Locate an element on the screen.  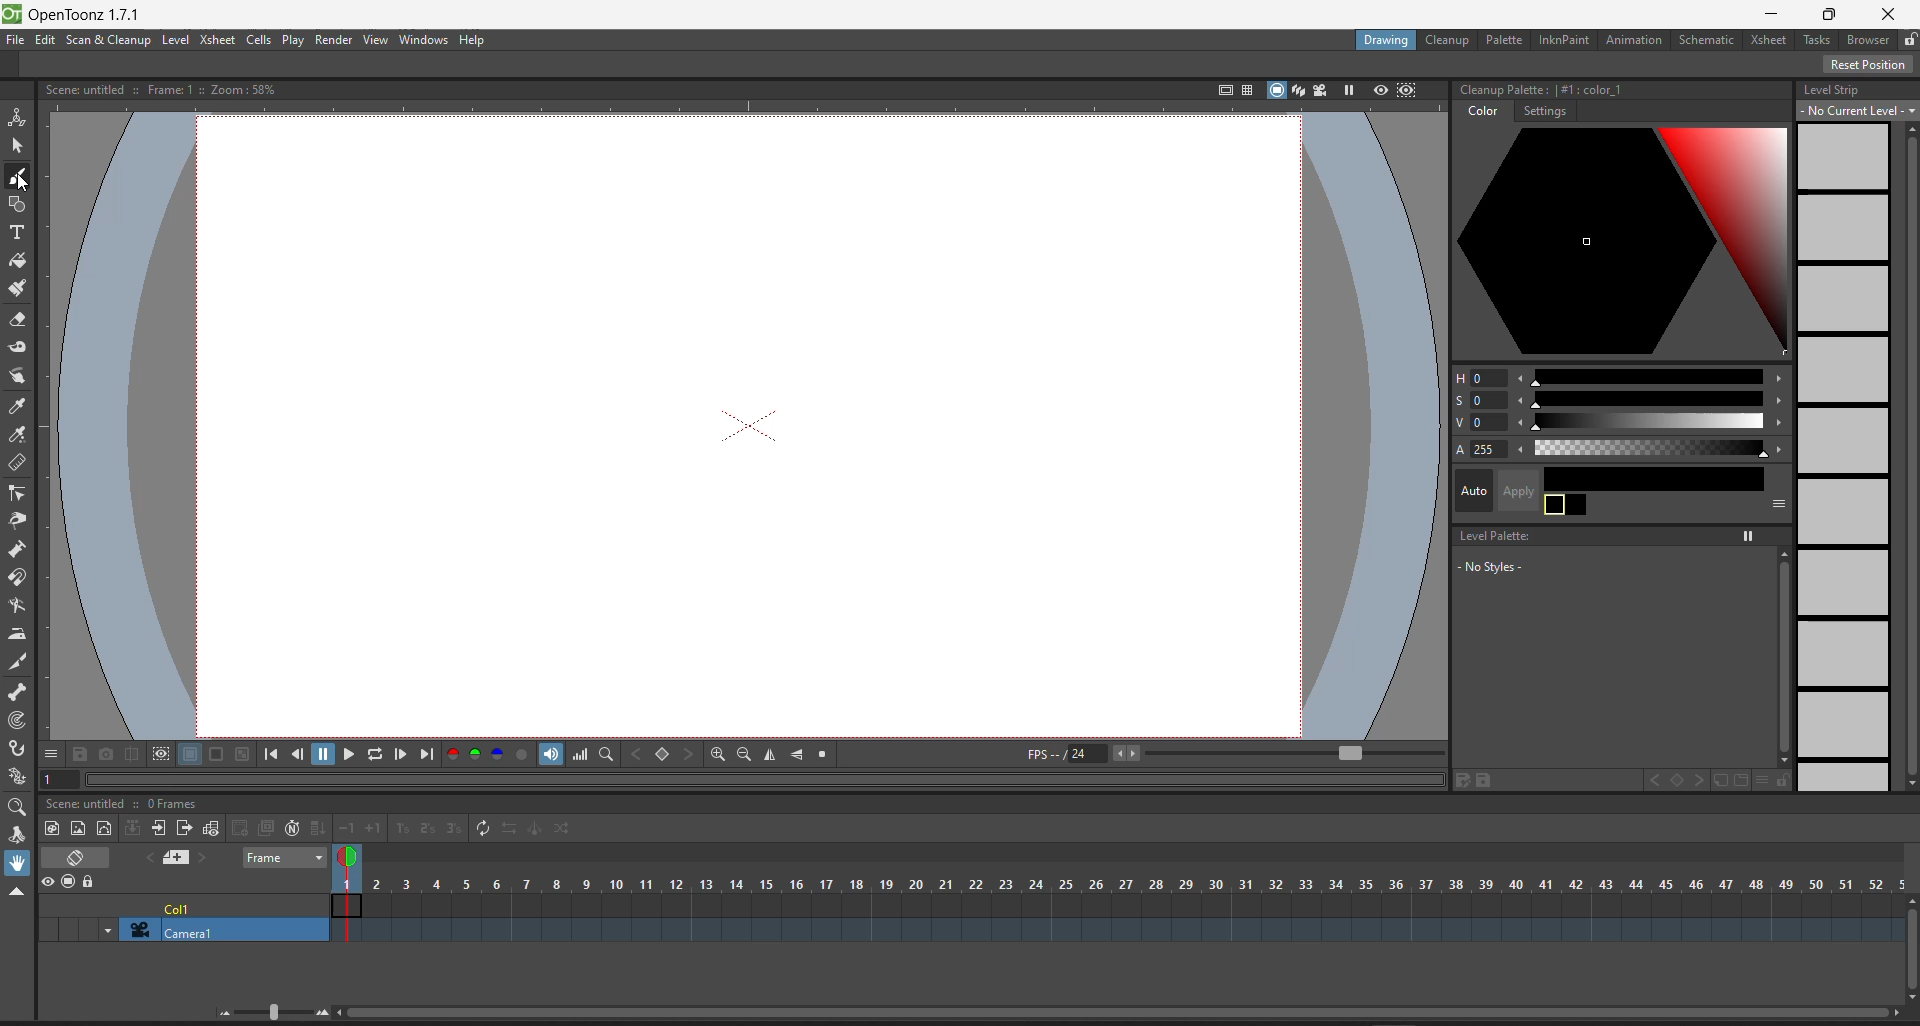
xsheet is located at coordinates (1764, 40).